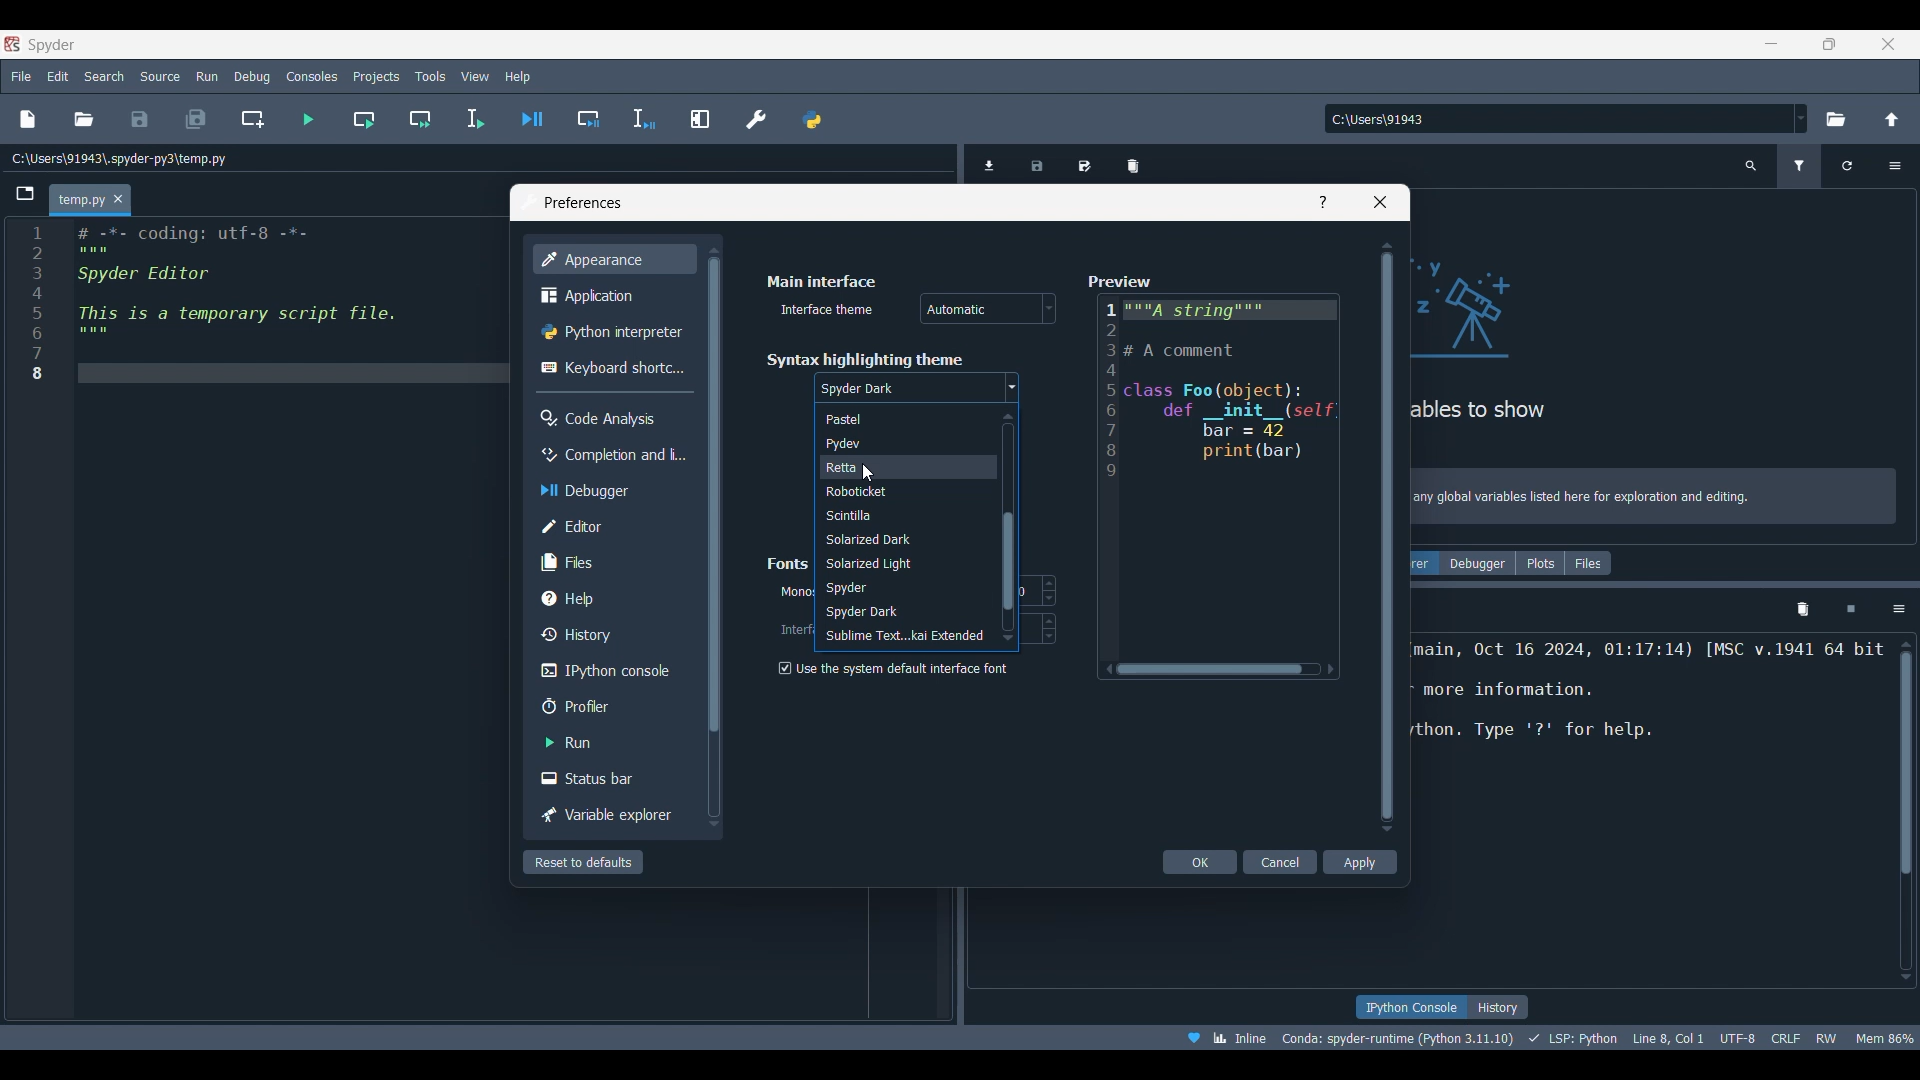 The height and width of the screenshot is (1080, 1920). What do you see at coordinates (1739, 1035) in the screenshot?
I see `utf-8` at bounding box center [1739, 1035].